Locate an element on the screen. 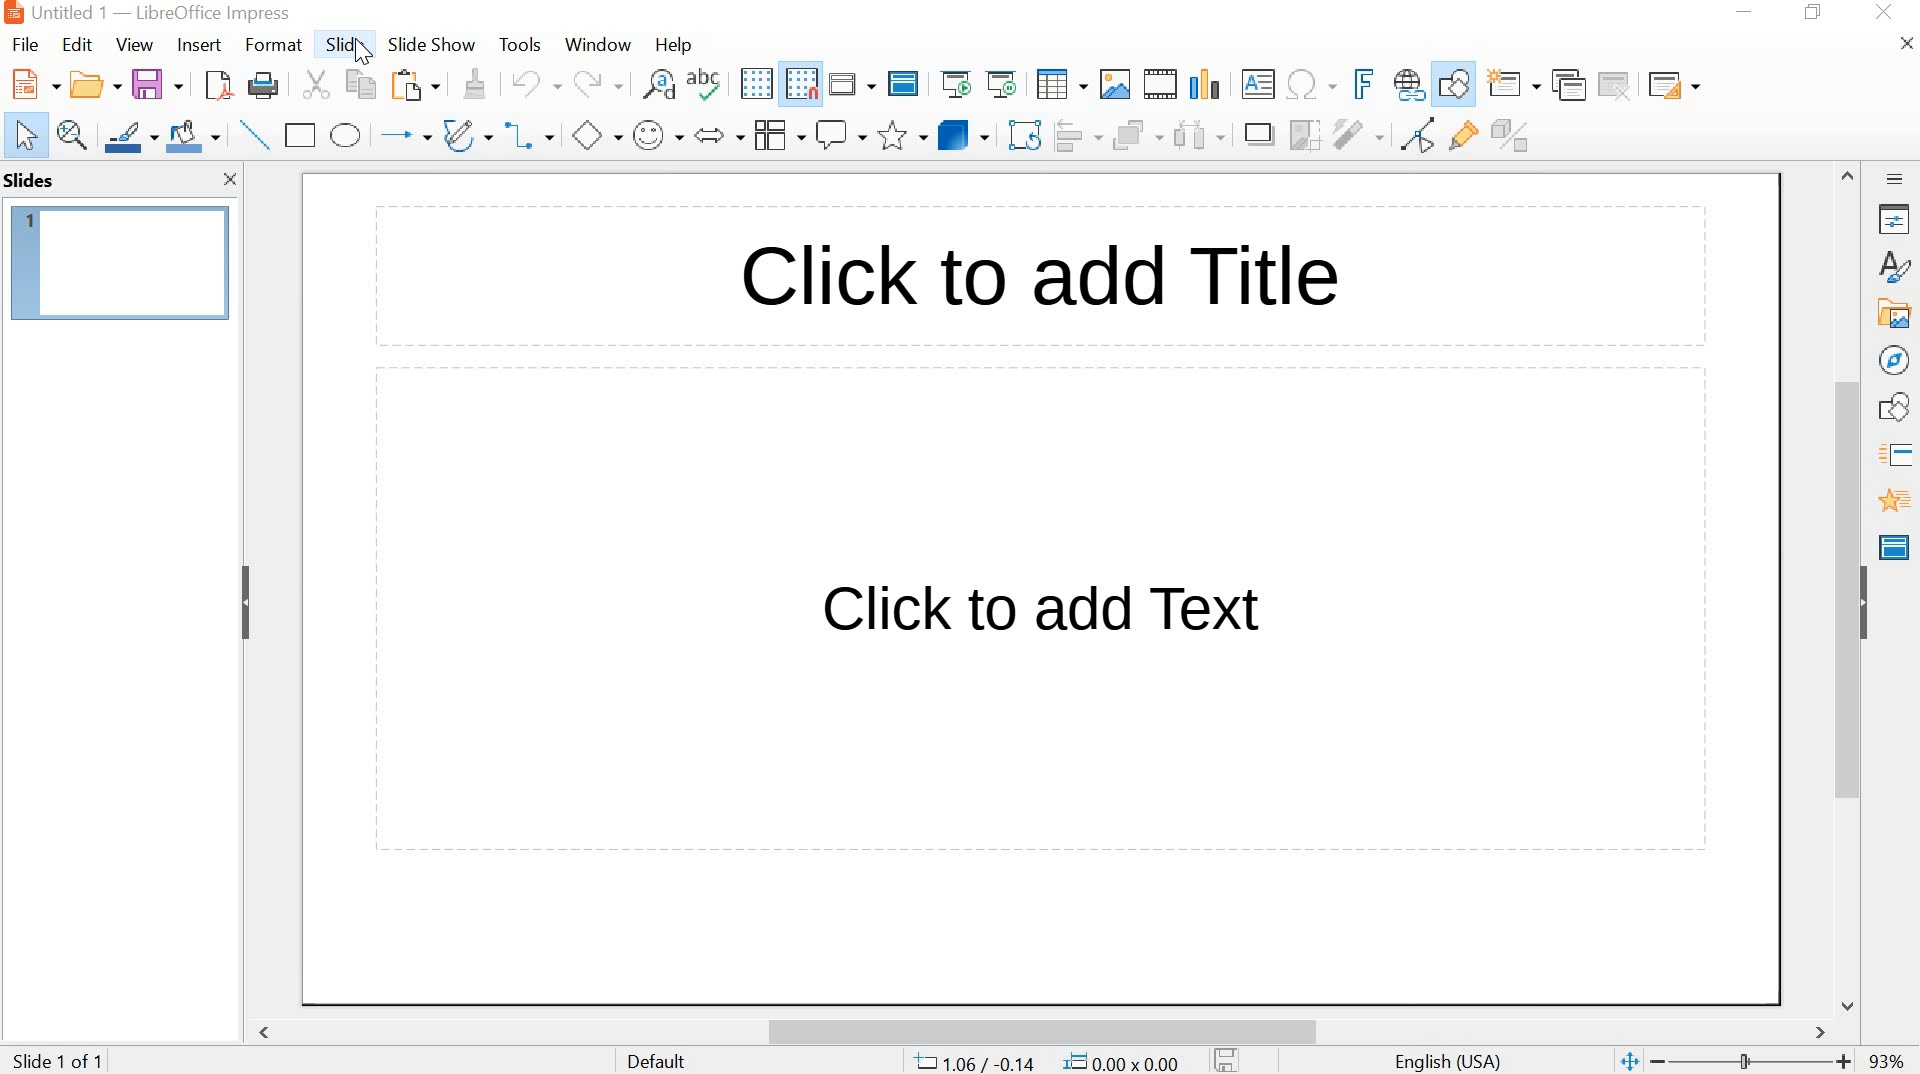 Image resolution: width=1920 pixels, height=1074 pixels. Display views is located at coordinates (853, 82).